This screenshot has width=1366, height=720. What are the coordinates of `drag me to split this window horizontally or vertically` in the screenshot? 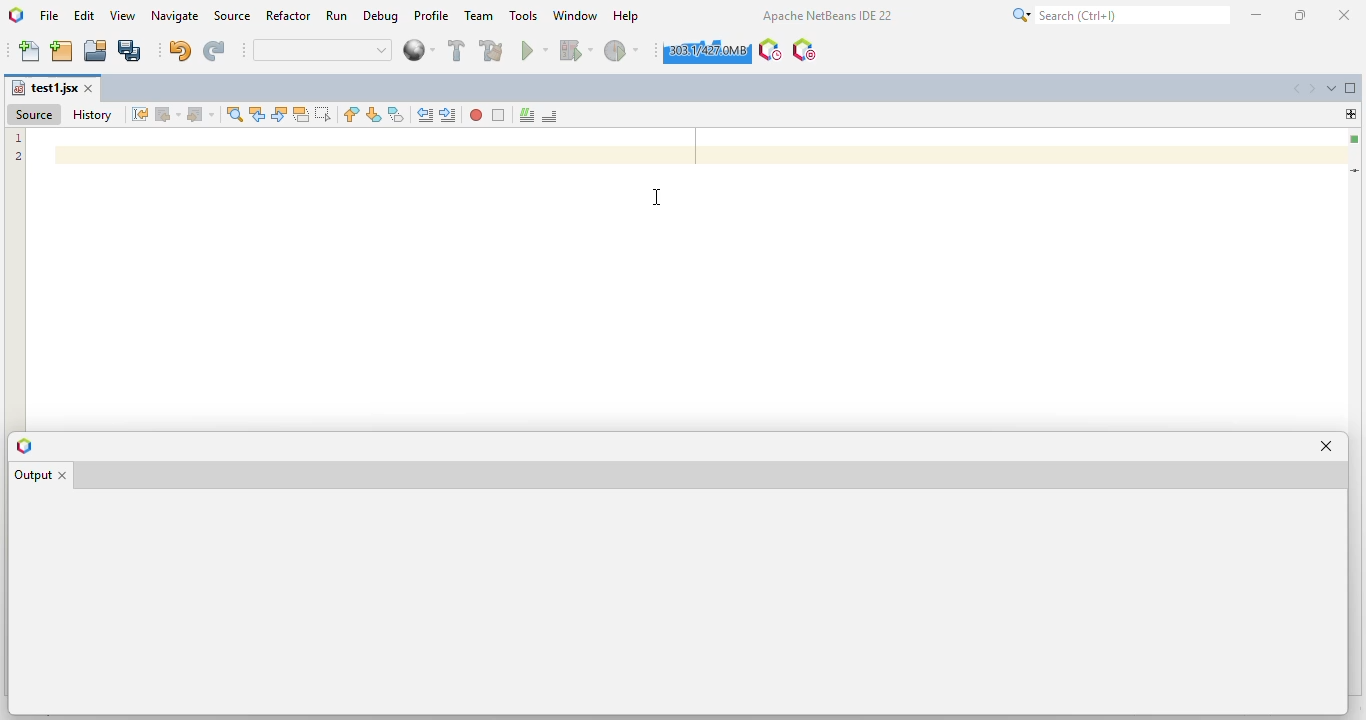 It's located at (1351, 113).